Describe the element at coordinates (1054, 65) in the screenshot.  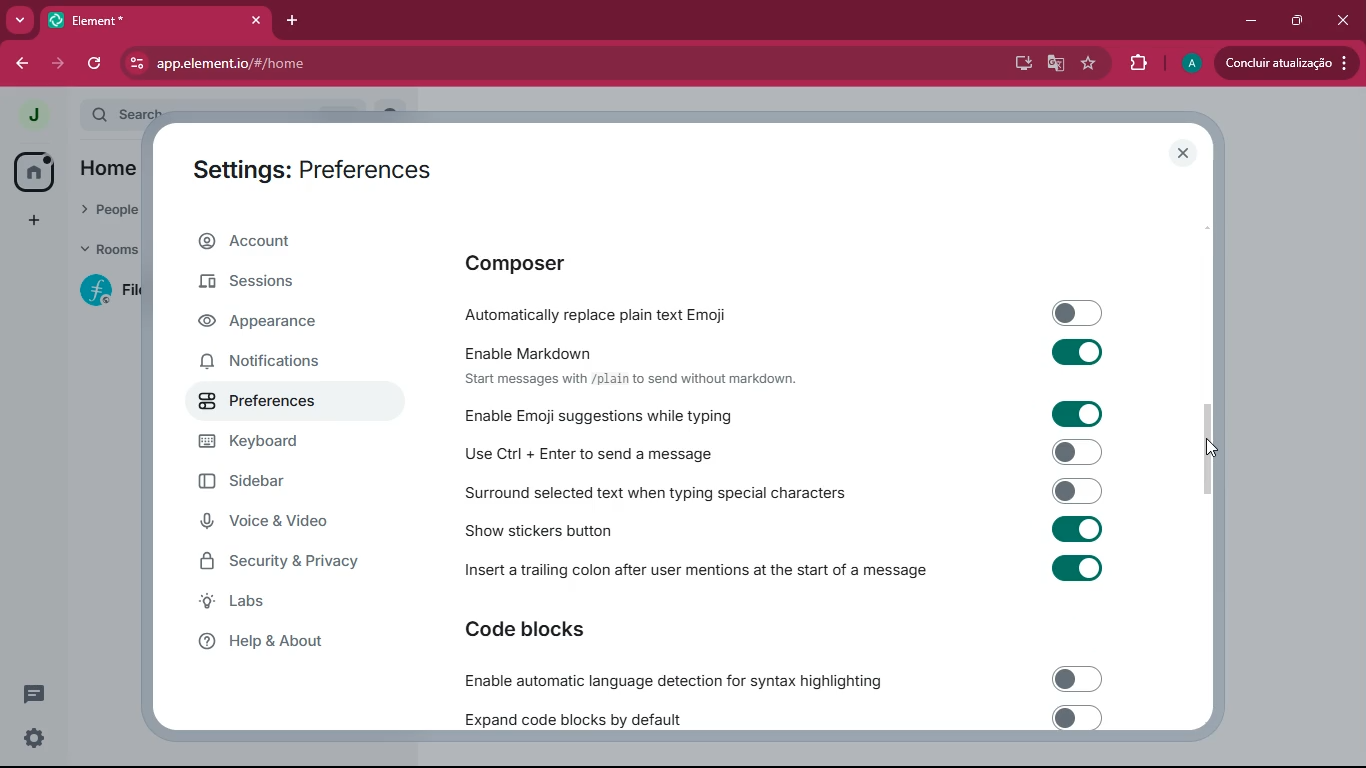
I see `google translate` at that location.